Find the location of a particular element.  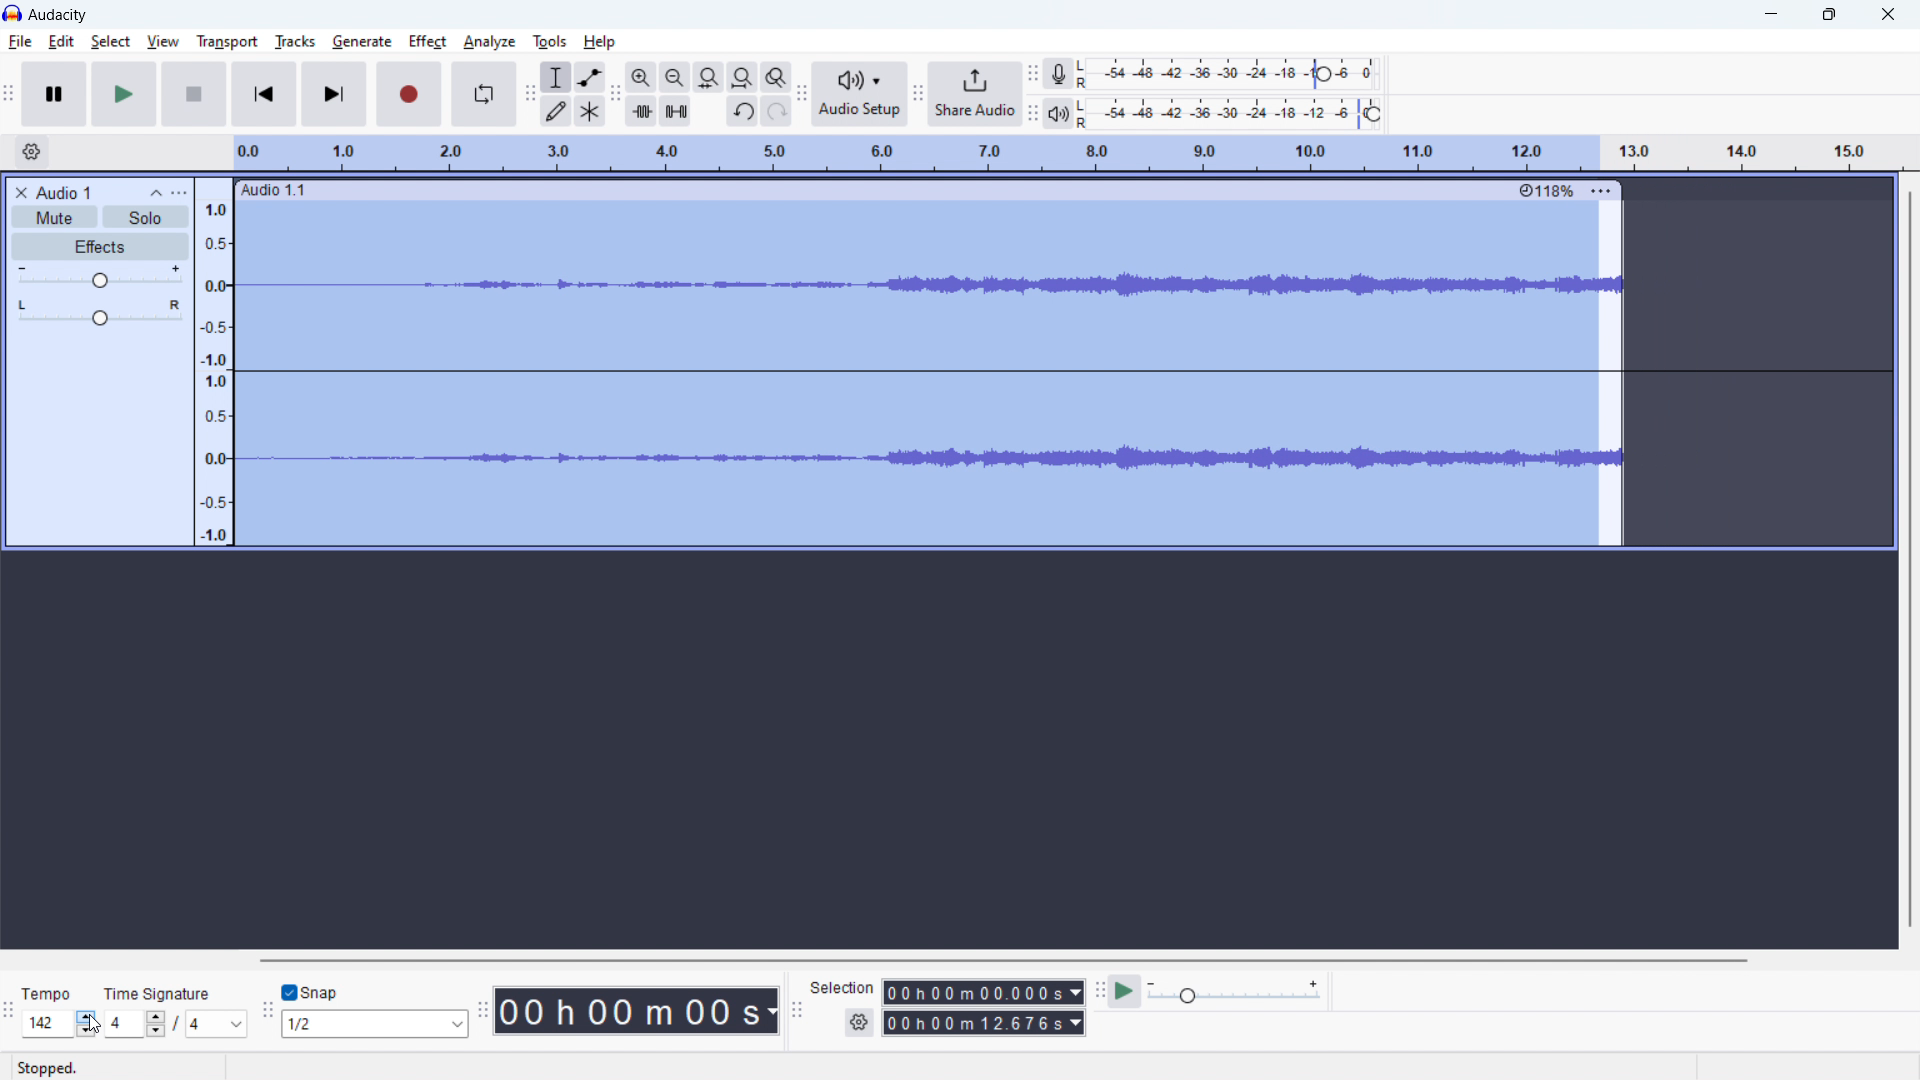

Scrollbar is located at coordinates (1909, 562).